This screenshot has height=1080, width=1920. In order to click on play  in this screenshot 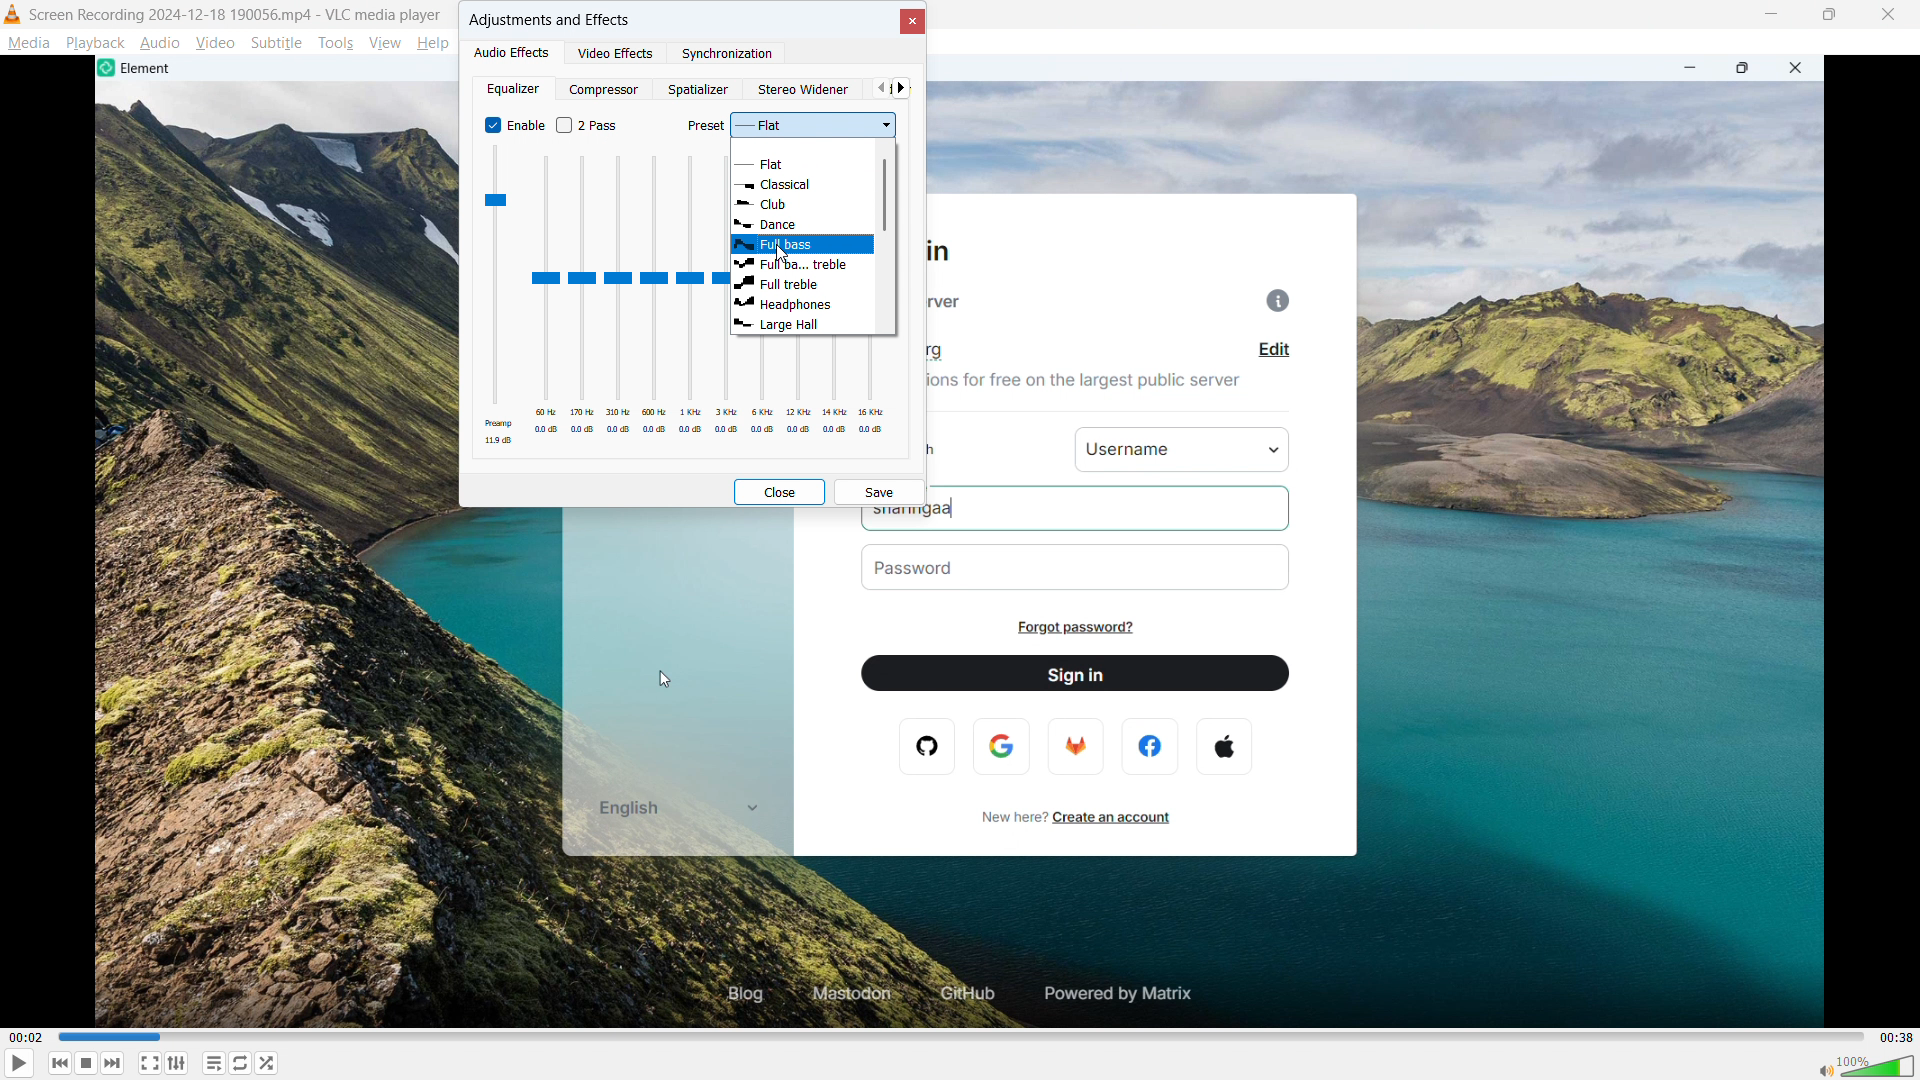, I will do `click(23, 1063)`.